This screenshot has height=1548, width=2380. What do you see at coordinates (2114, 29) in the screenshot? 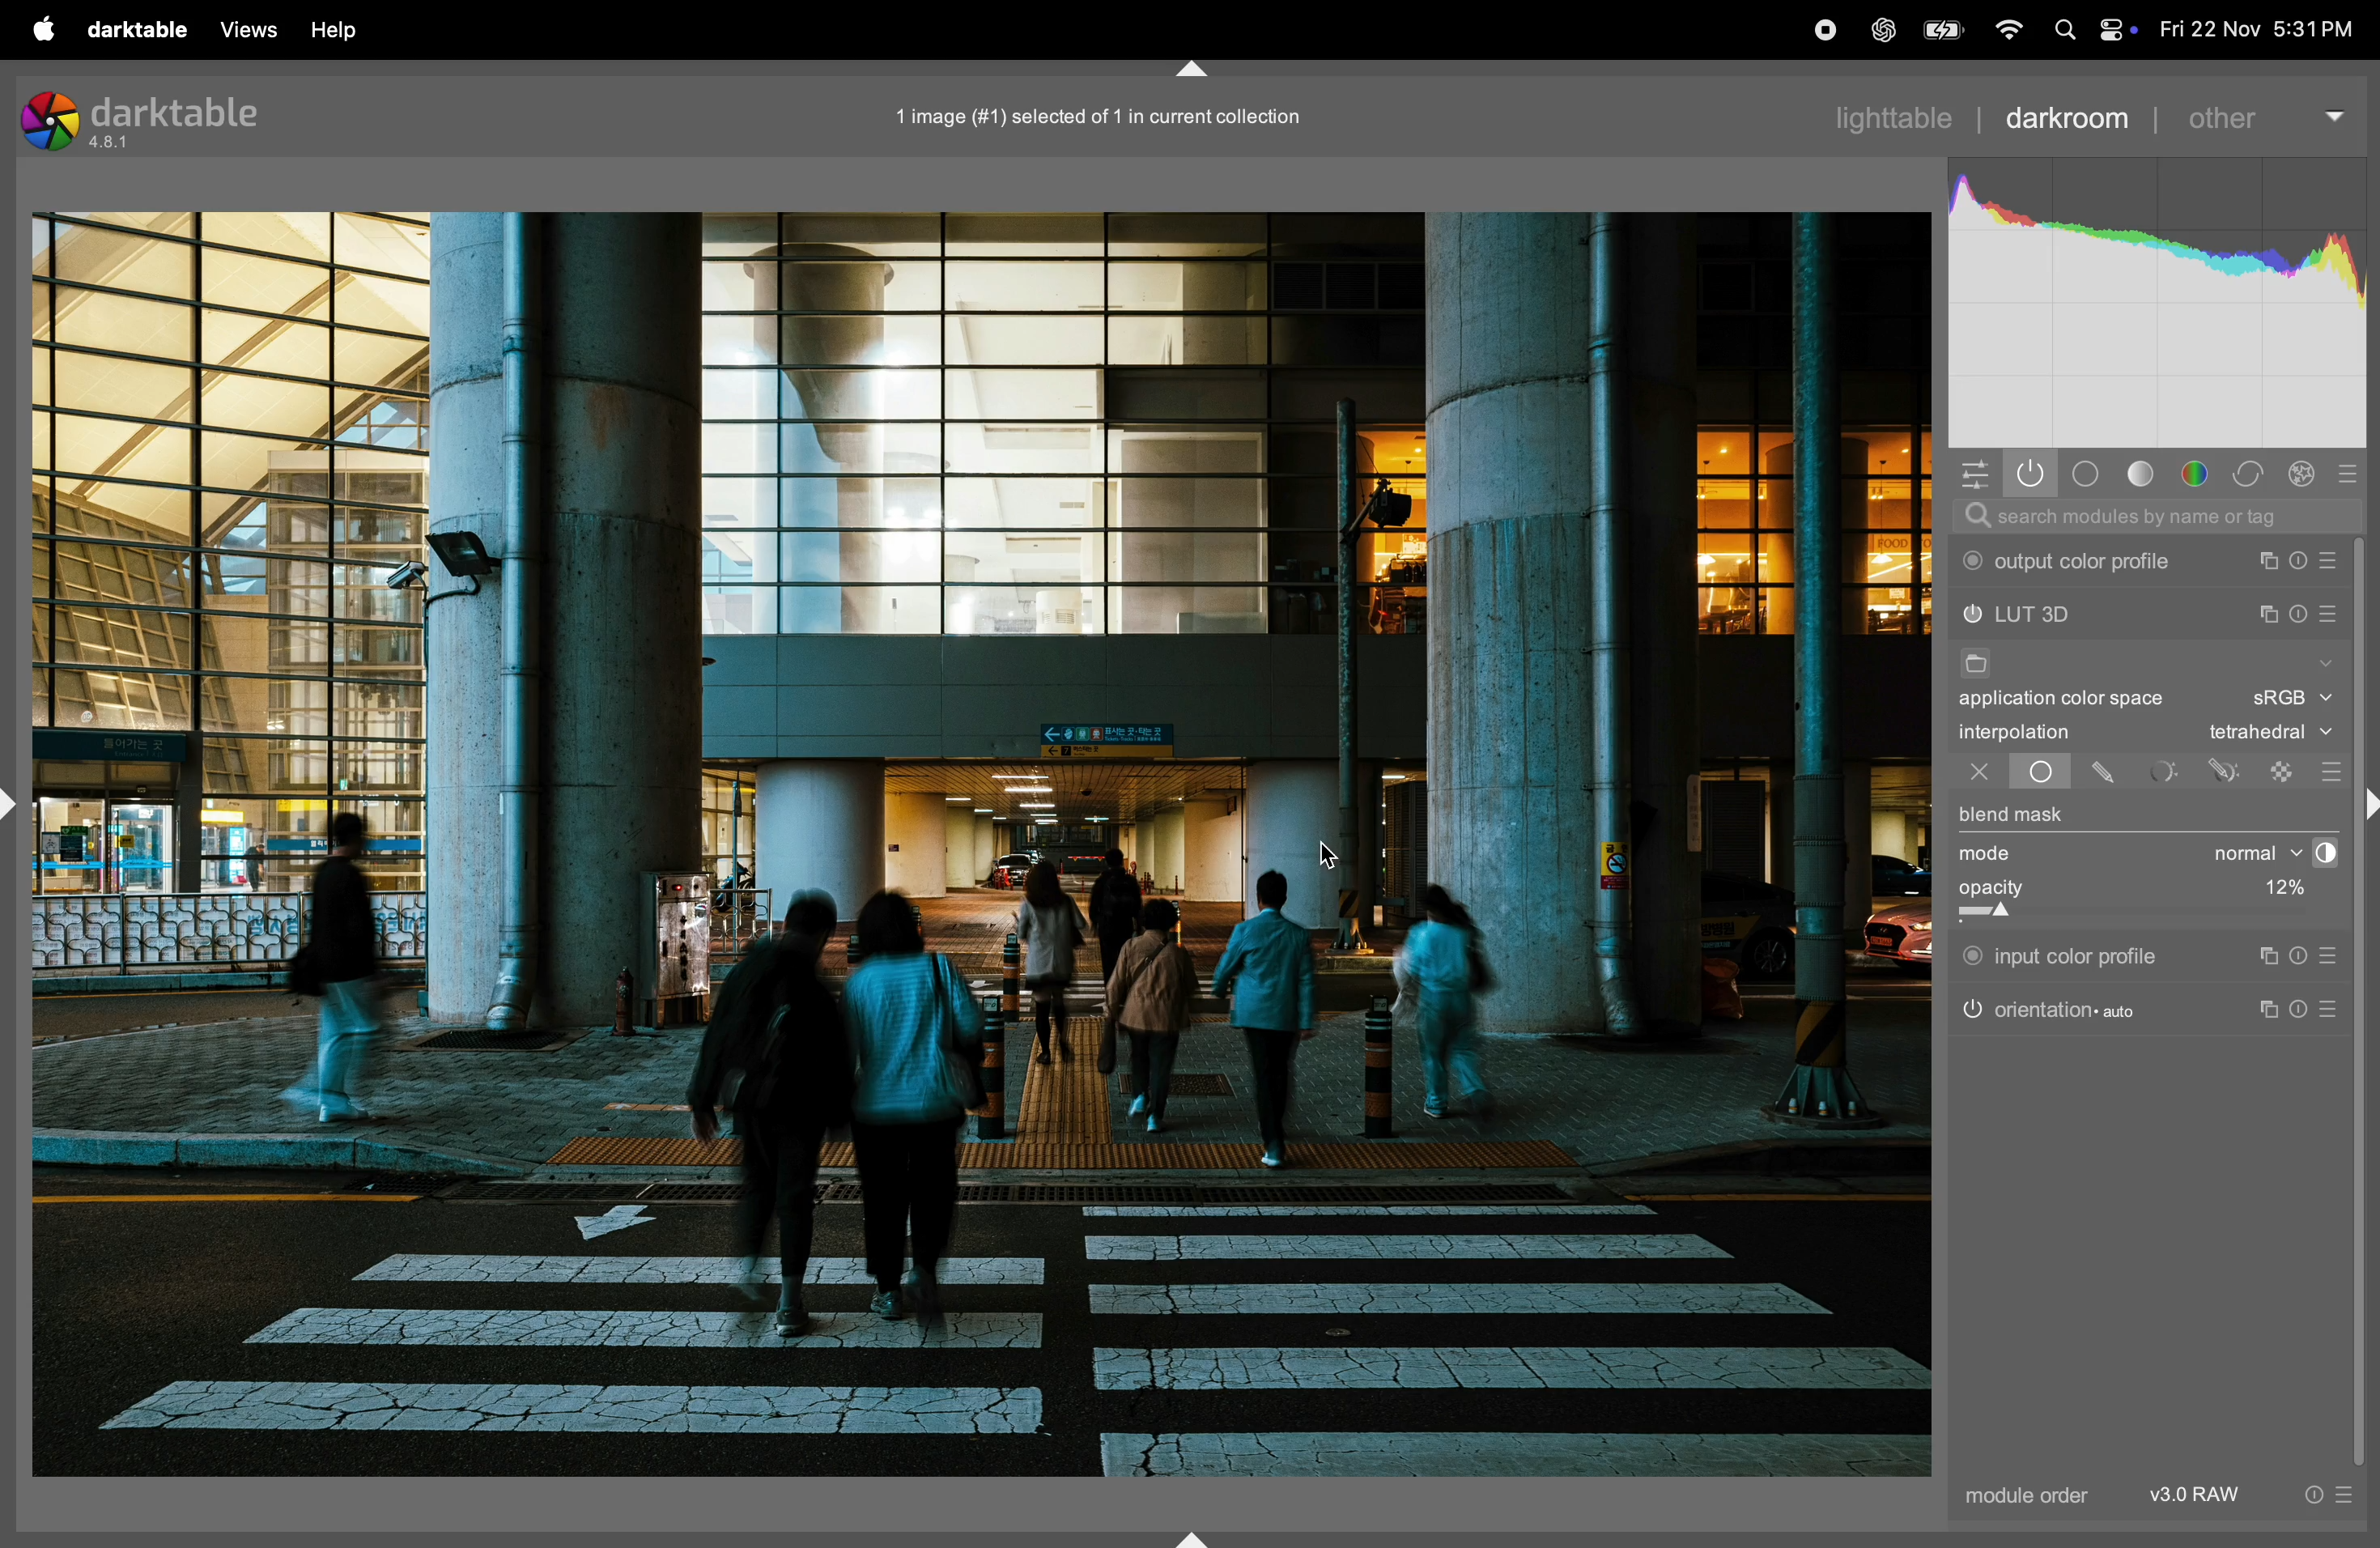
I see `apple widgets` at bounding box center [2114, 29].